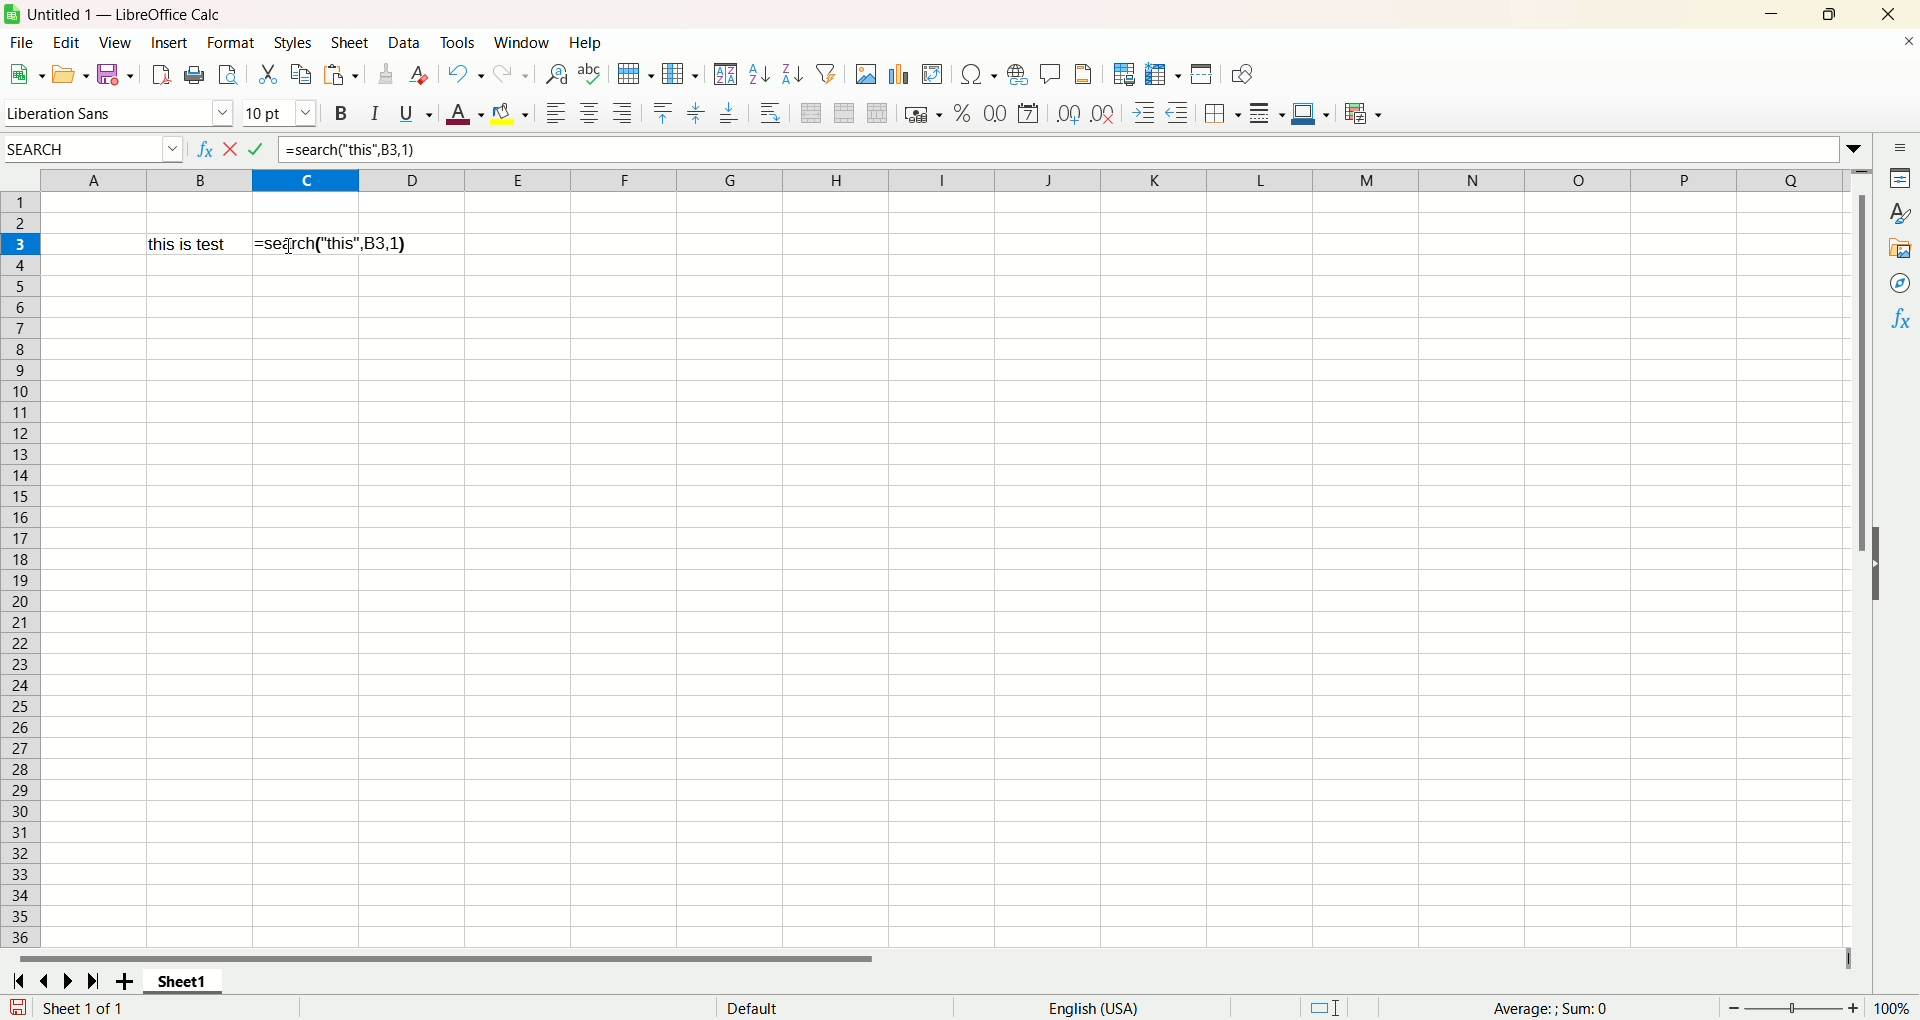 This screenshot has height=1020, width=1920. Describe the element at coordinates (194, 76) in the screenshot. I see `print` at that location.